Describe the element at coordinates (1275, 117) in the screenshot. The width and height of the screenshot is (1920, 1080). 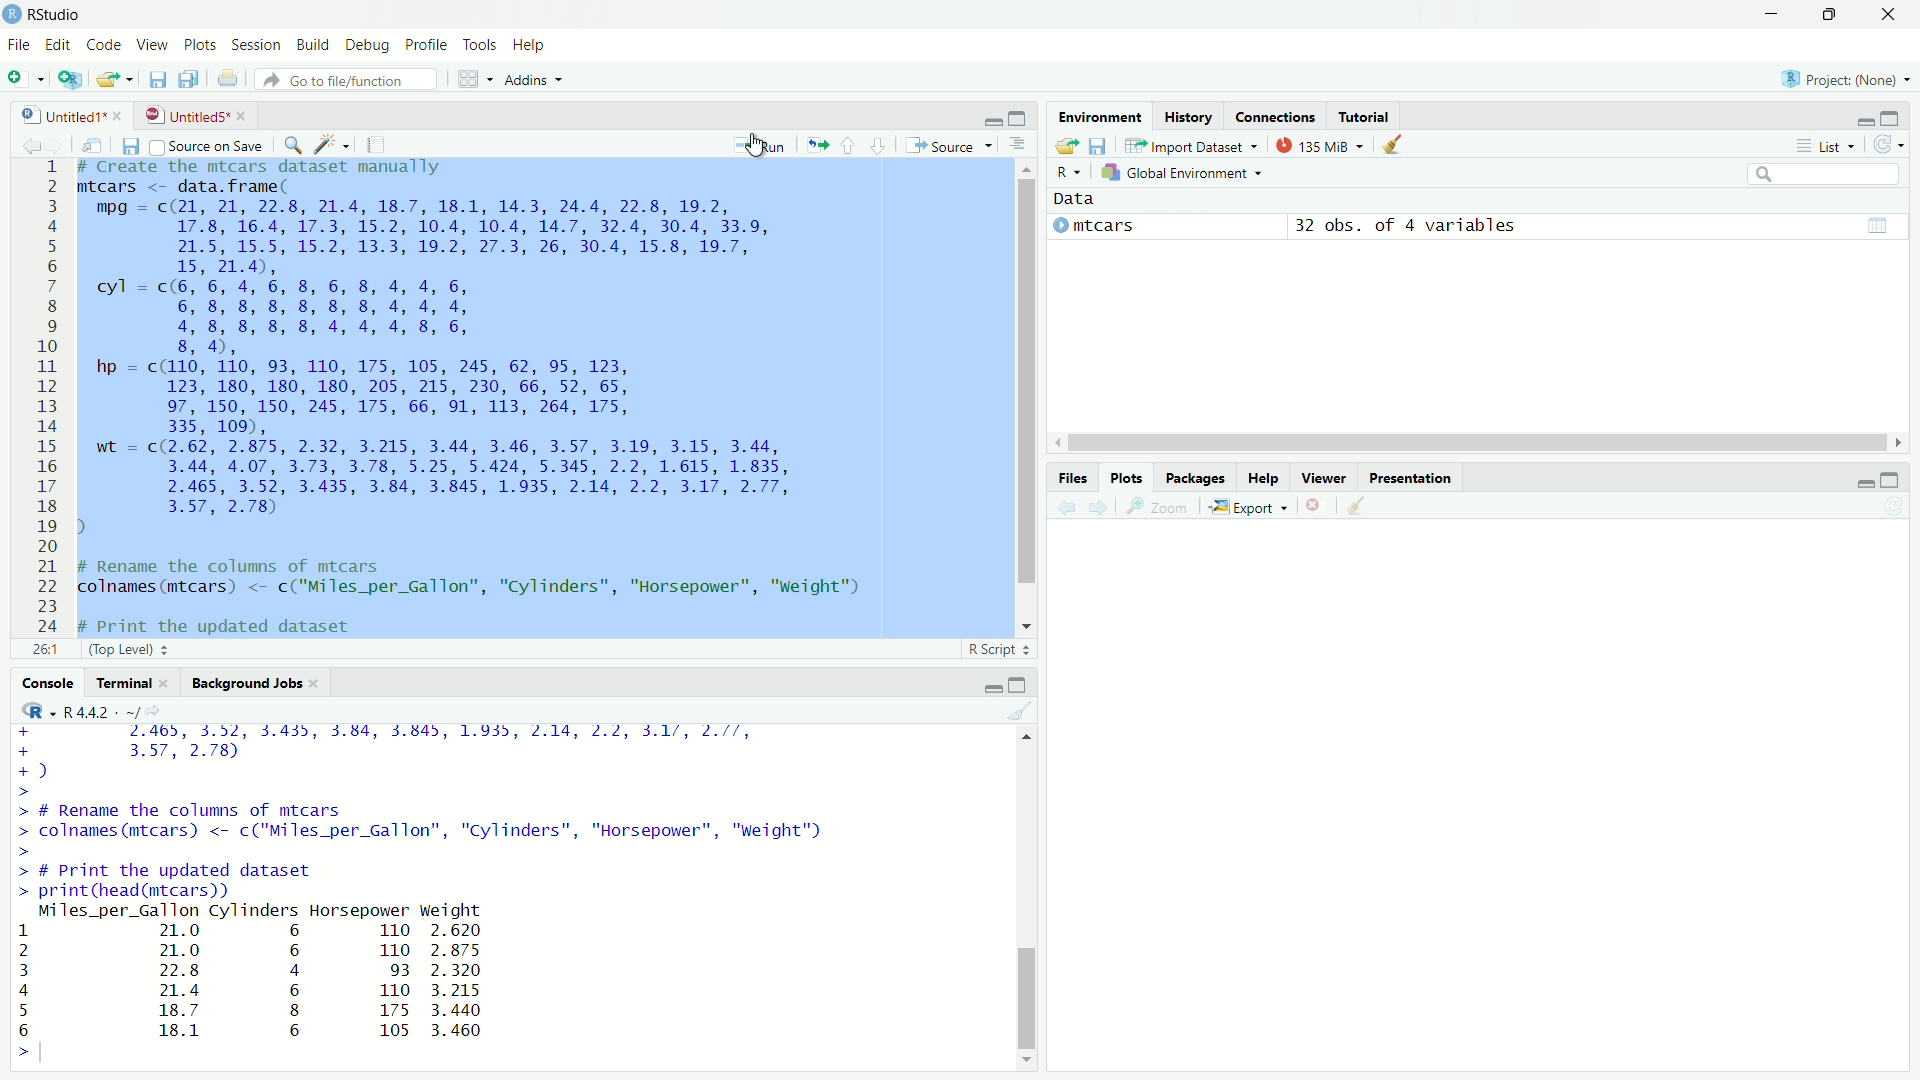
I see `Connections` at that location.